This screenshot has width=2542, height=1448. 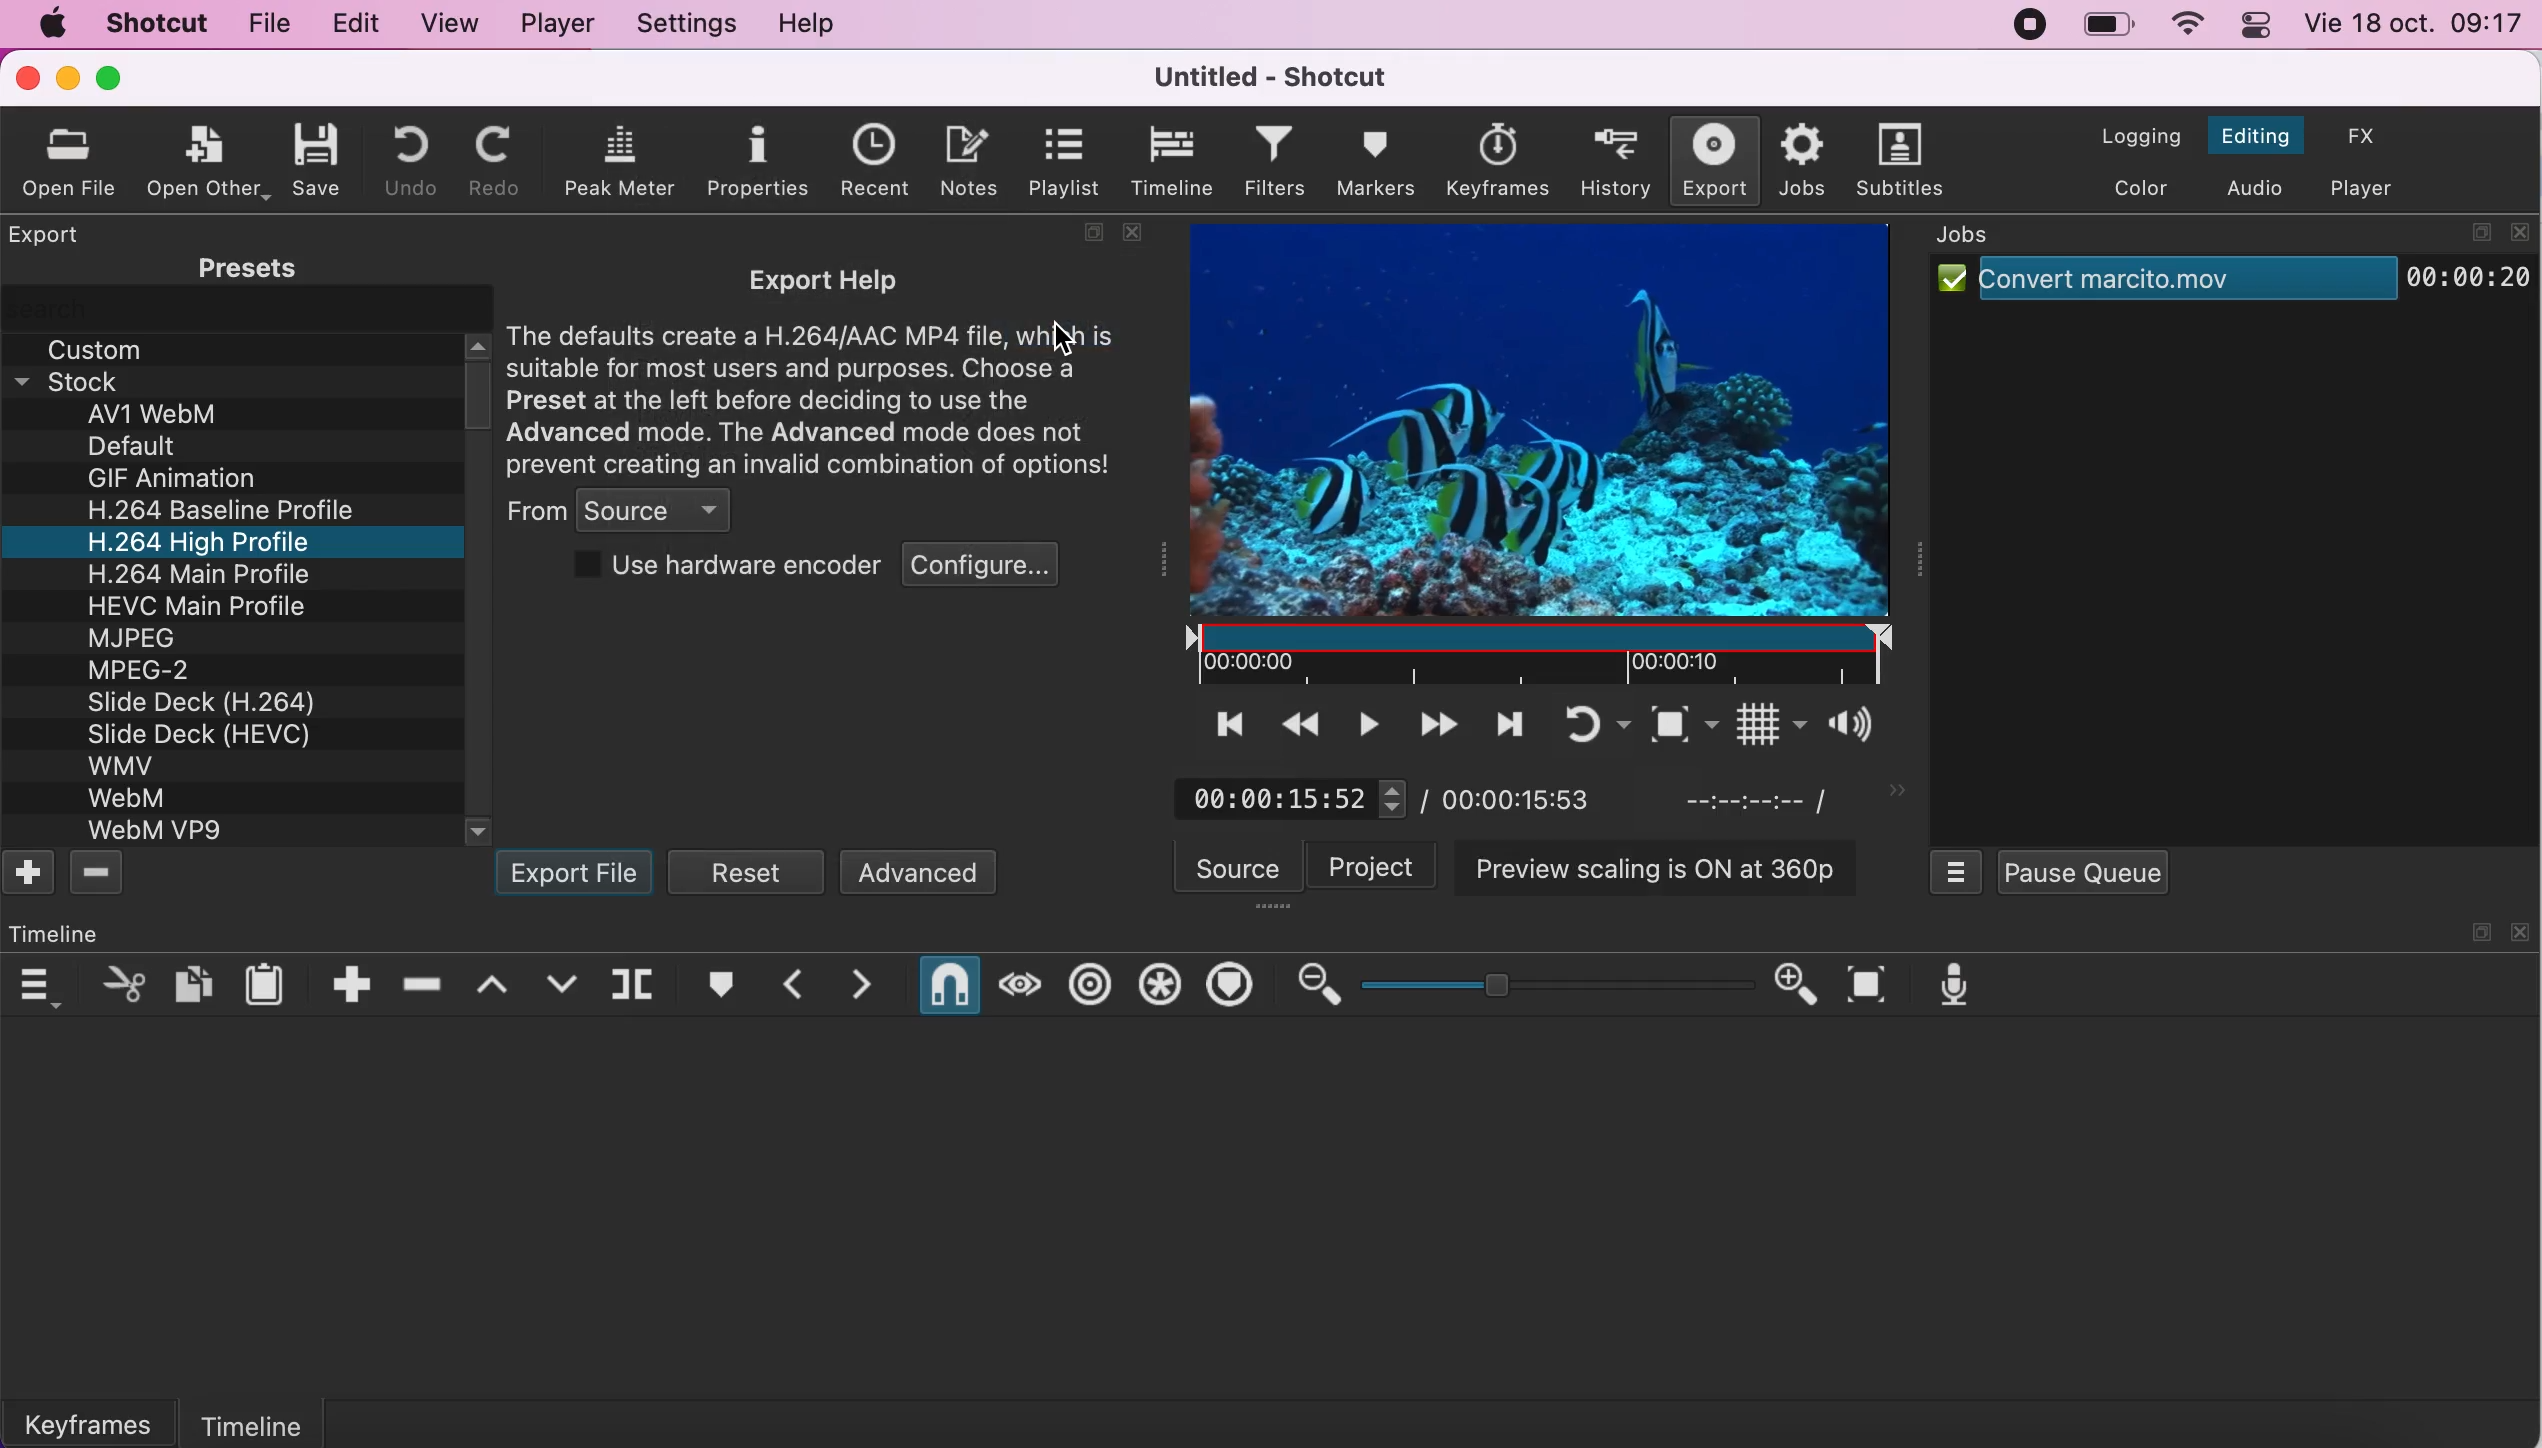 I want to click on MJPEG, so click(x=140, y=636).